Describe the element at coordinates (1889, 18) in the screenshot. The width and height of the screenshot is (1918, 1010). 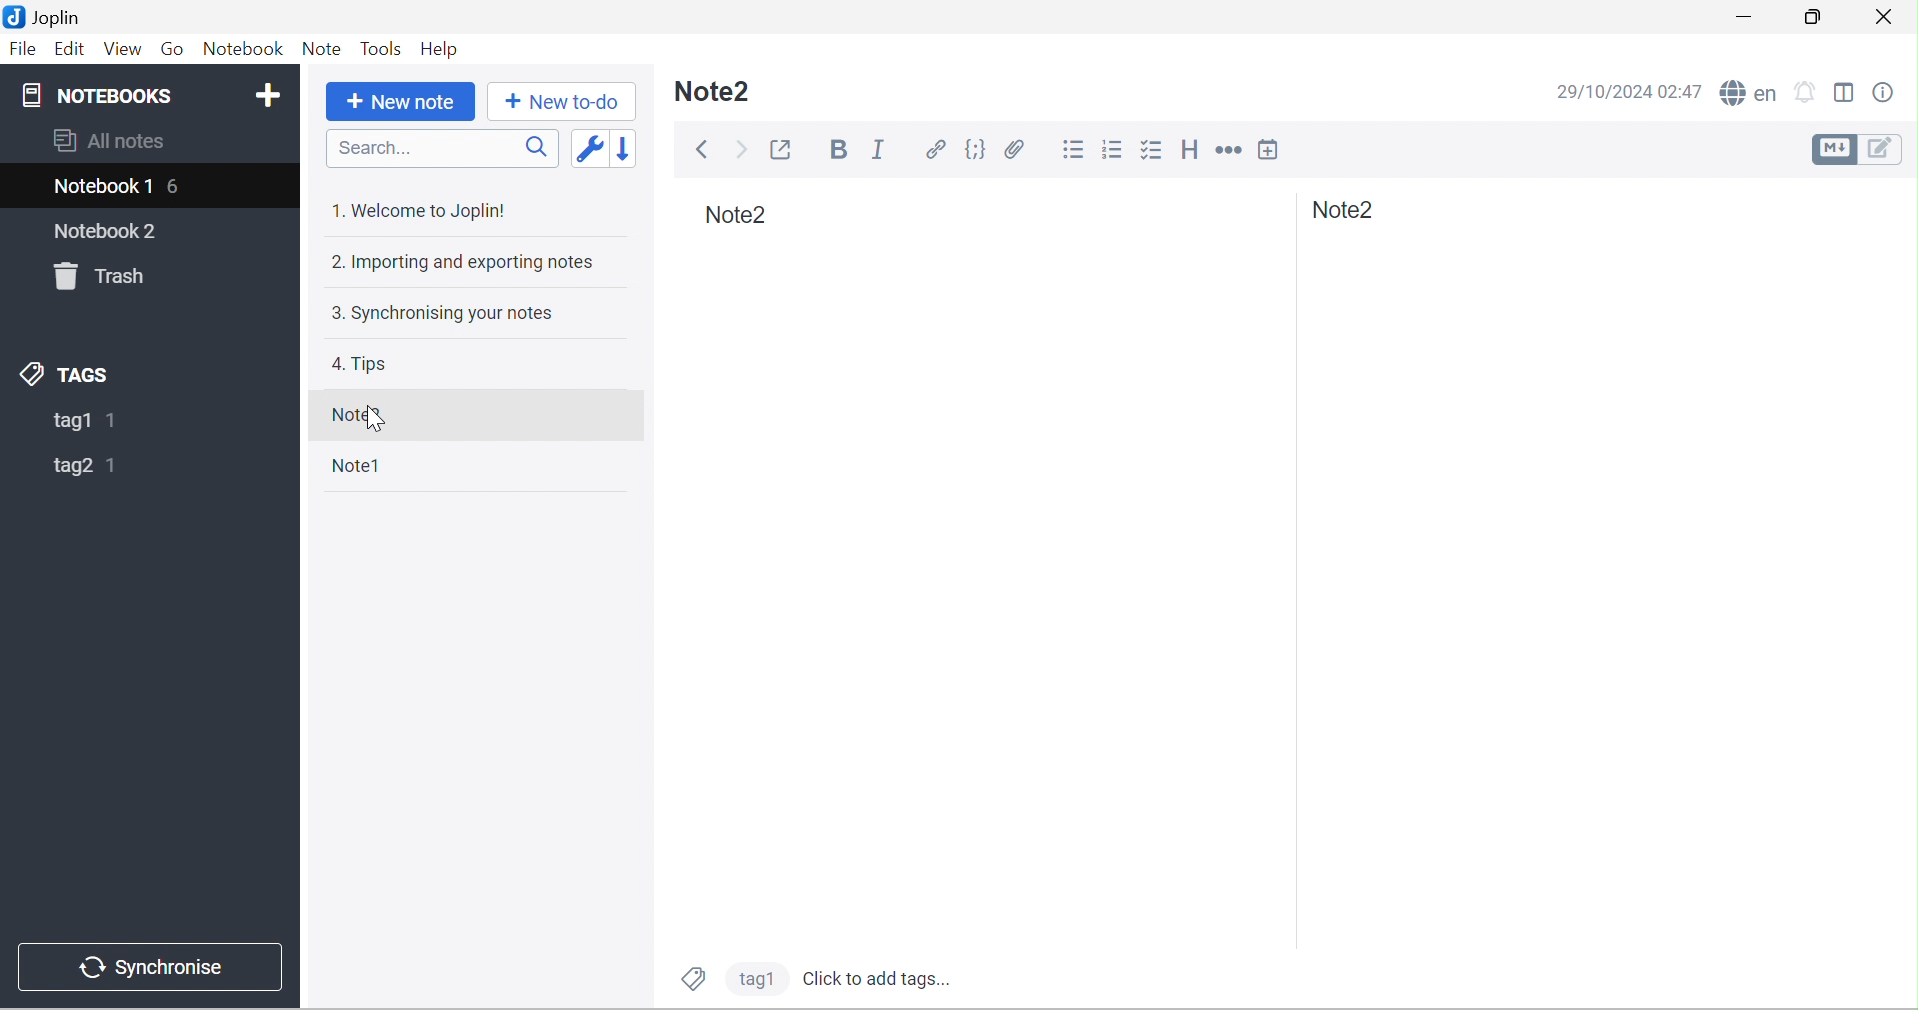
I see `Close` at that location.